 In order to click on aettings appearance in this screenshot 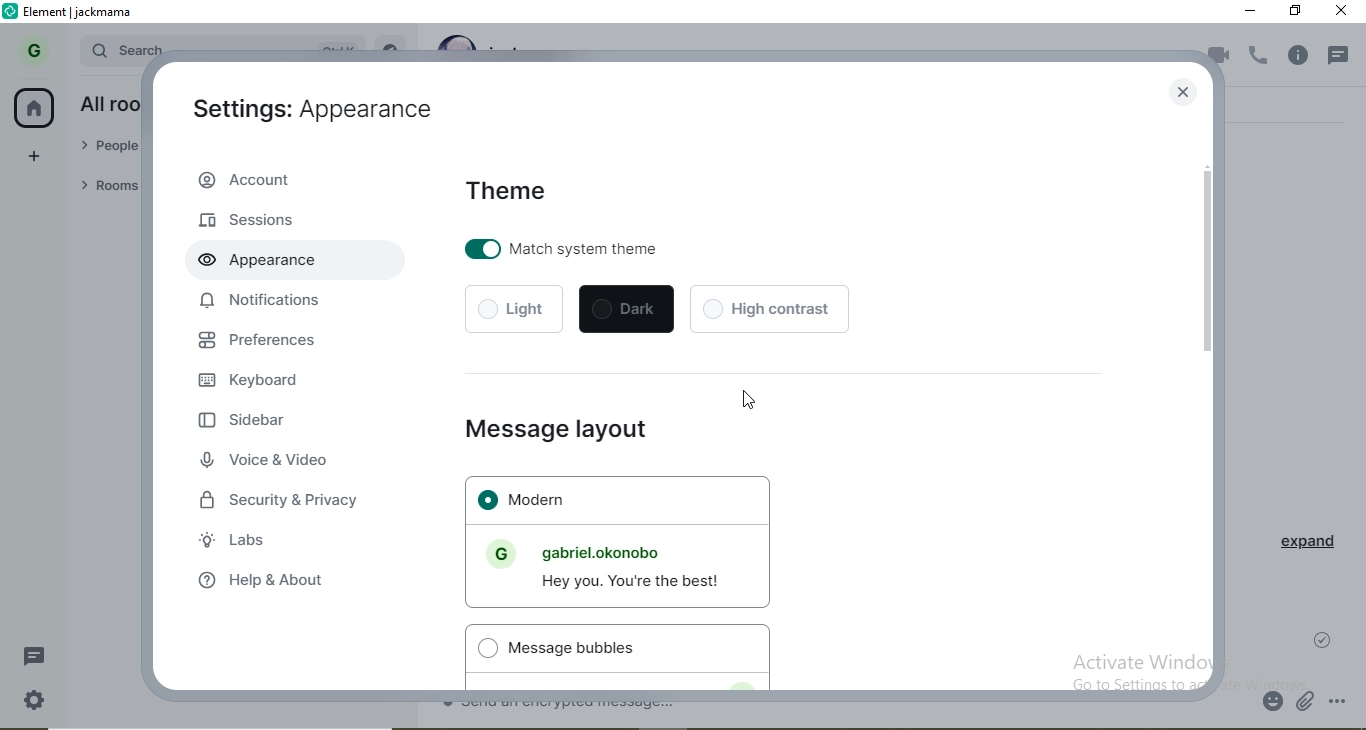, I will do `click(306, 115)`.